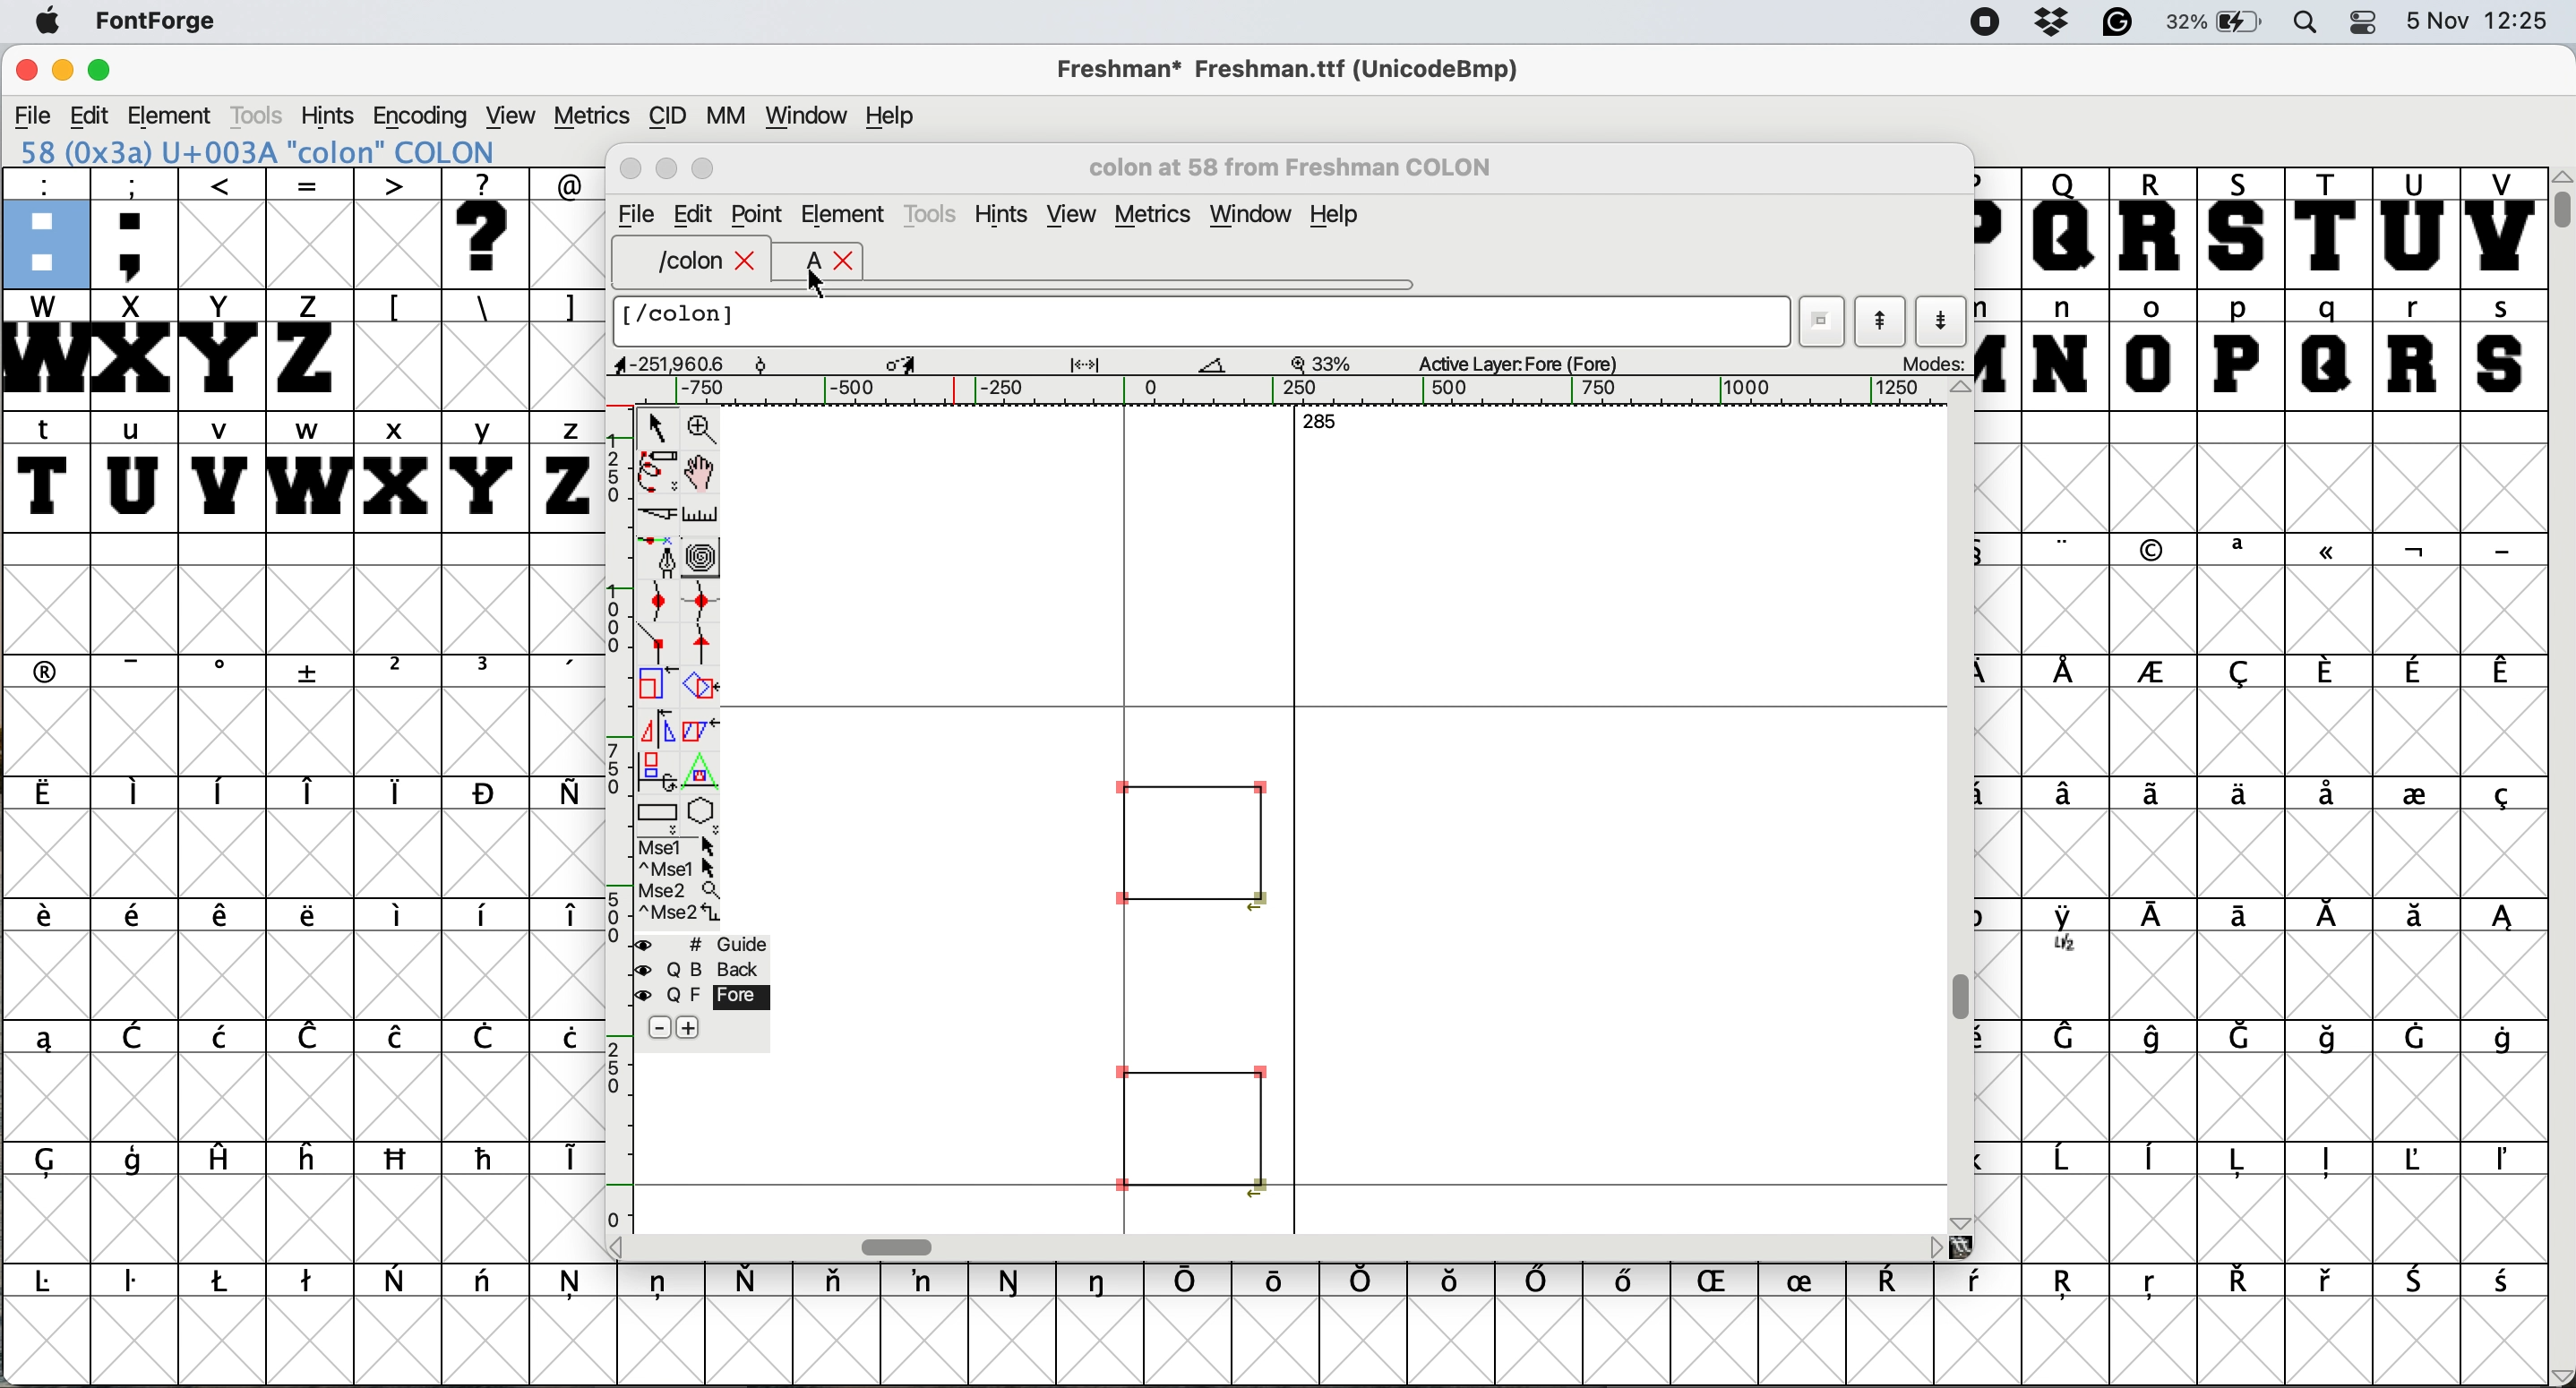 This screenshot has height=1388, width=2576. I want to click on y, so click(487, 469).